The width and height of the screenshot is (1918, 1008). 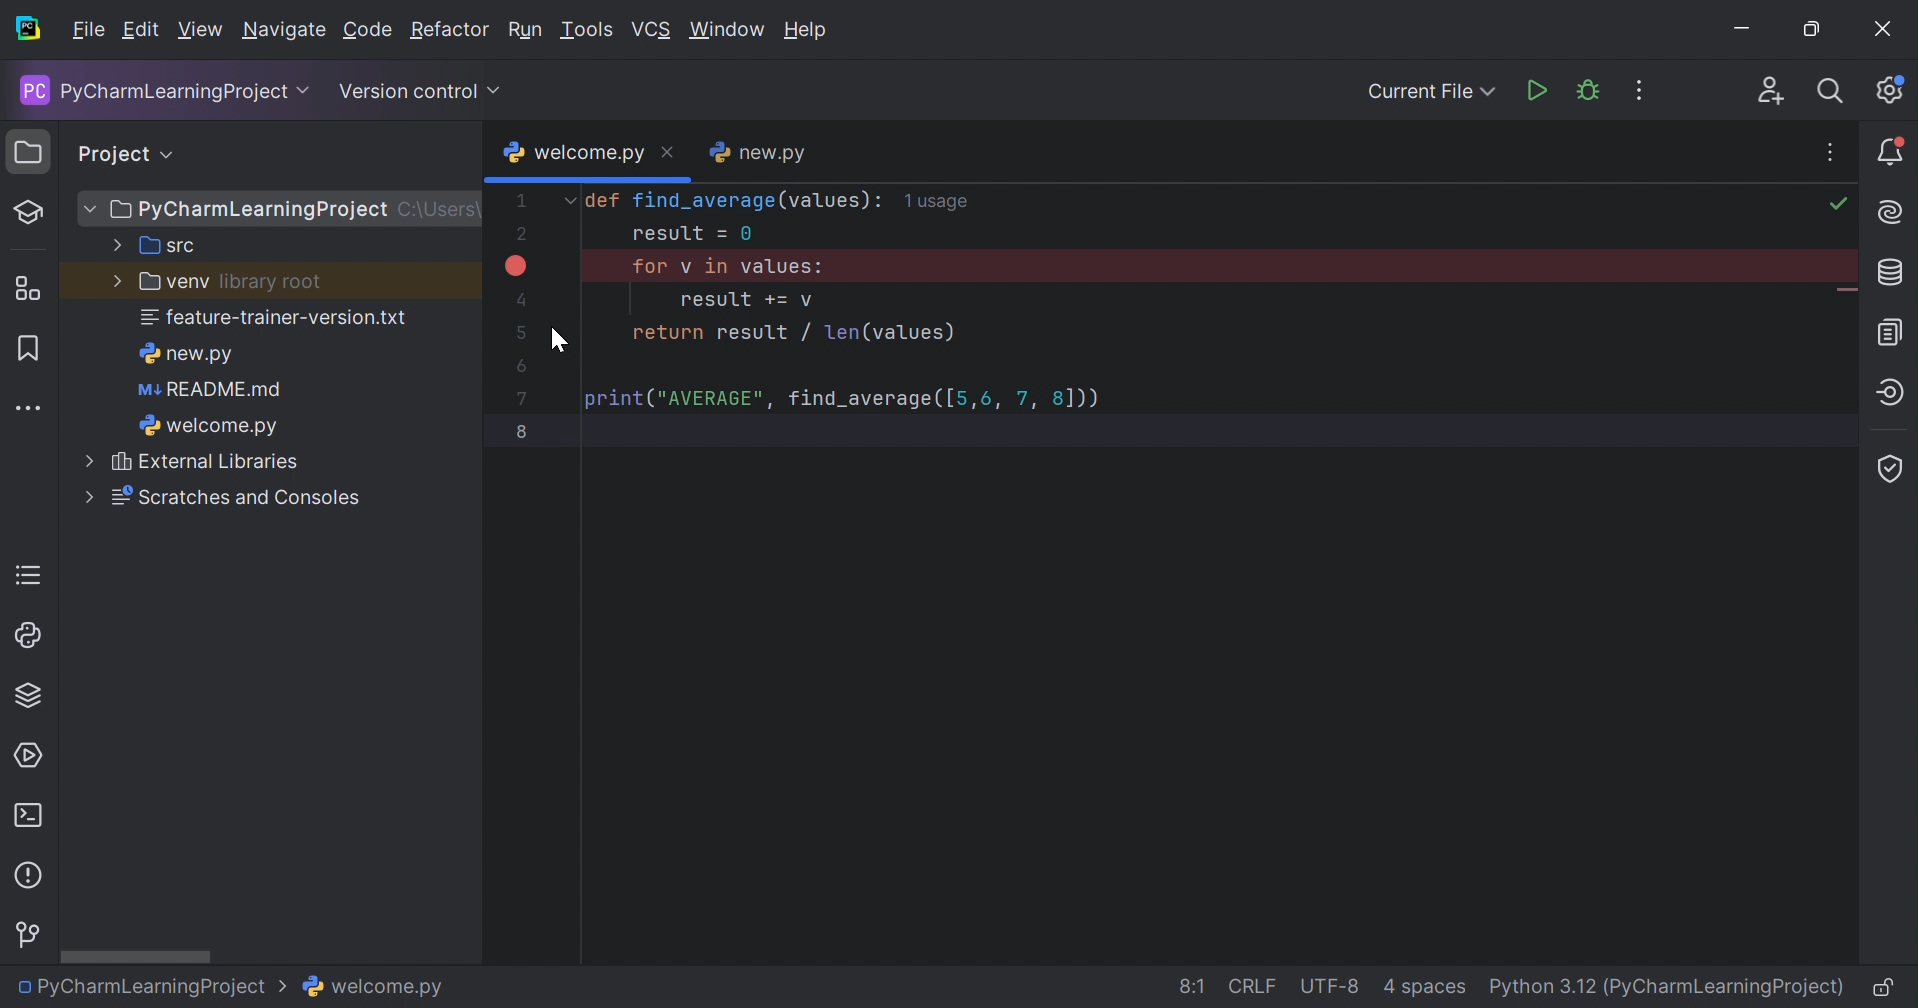 What do you see at coordinates (266, 281) in the screenshot?
I see `library root` at bounding box center [266, 281].